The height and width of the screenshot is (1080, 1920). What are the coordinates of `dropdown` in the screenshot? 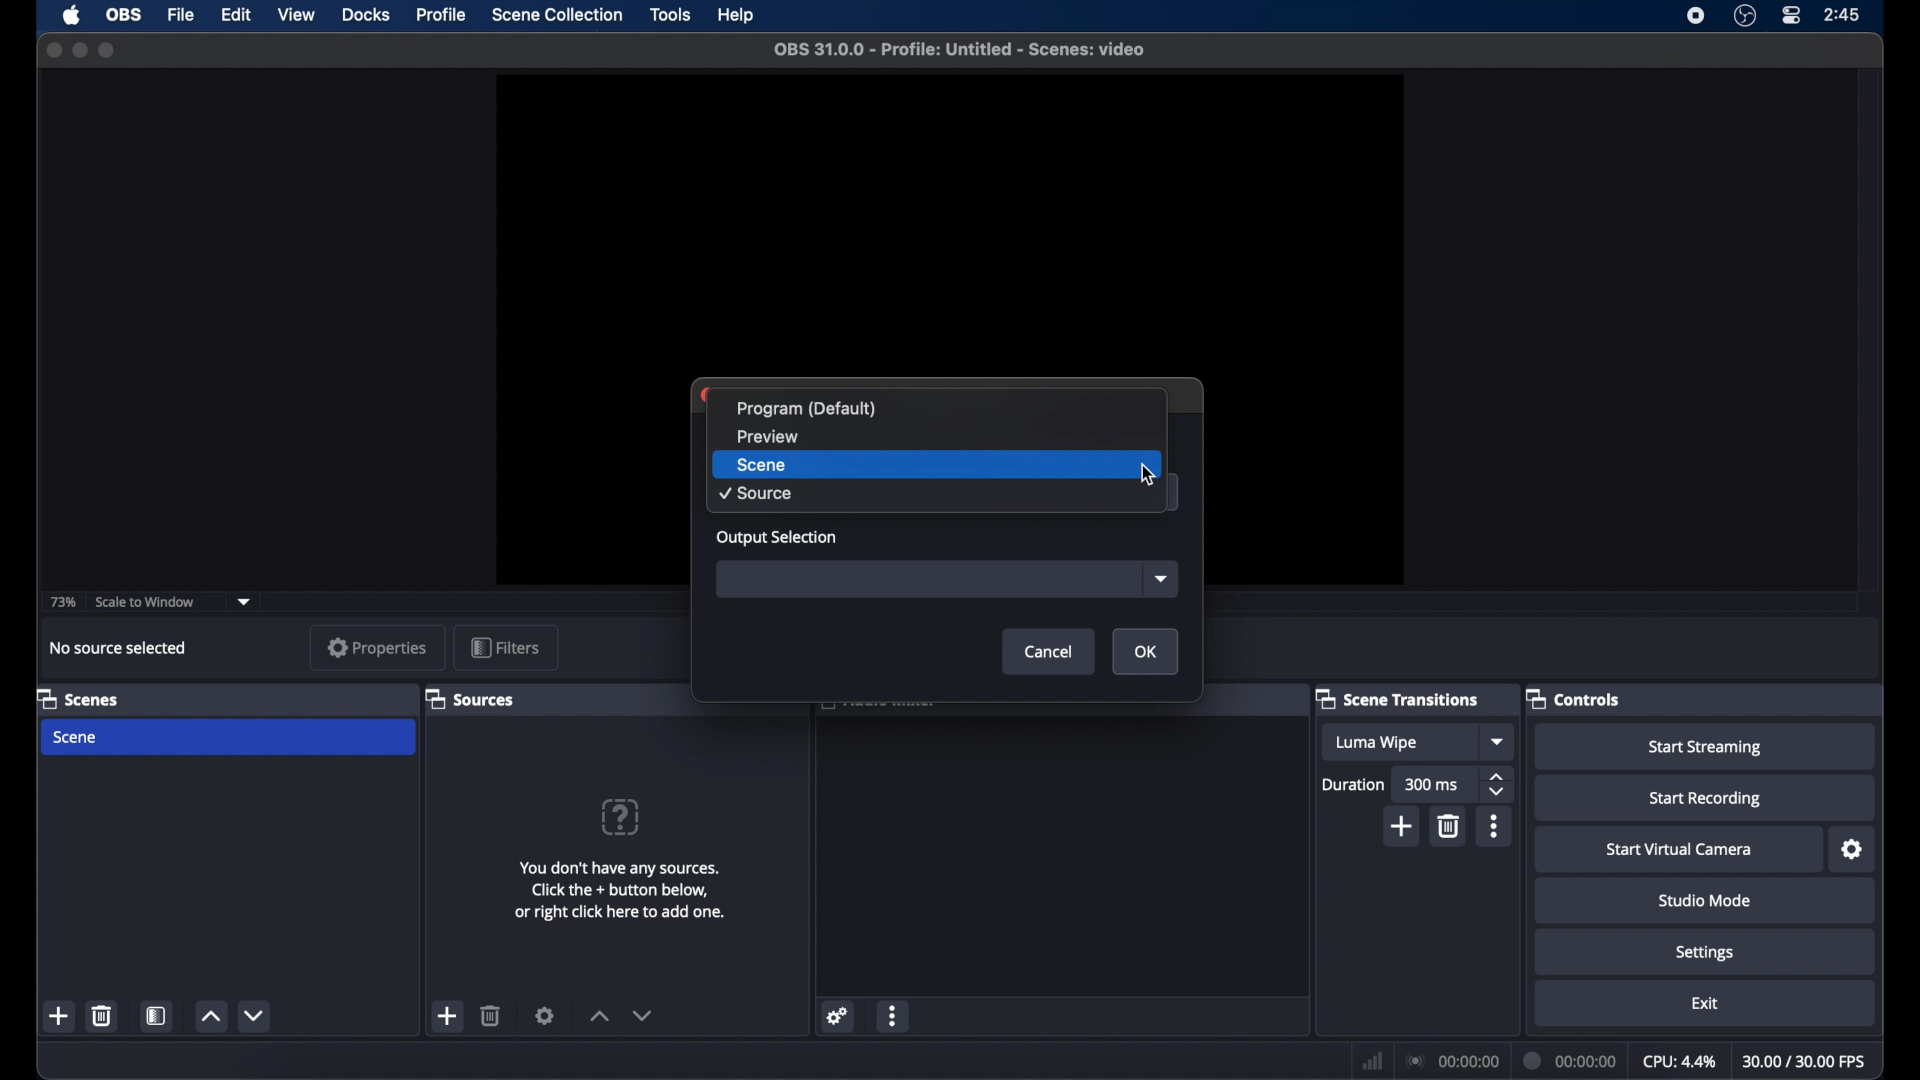 It's located at (1160, 578).